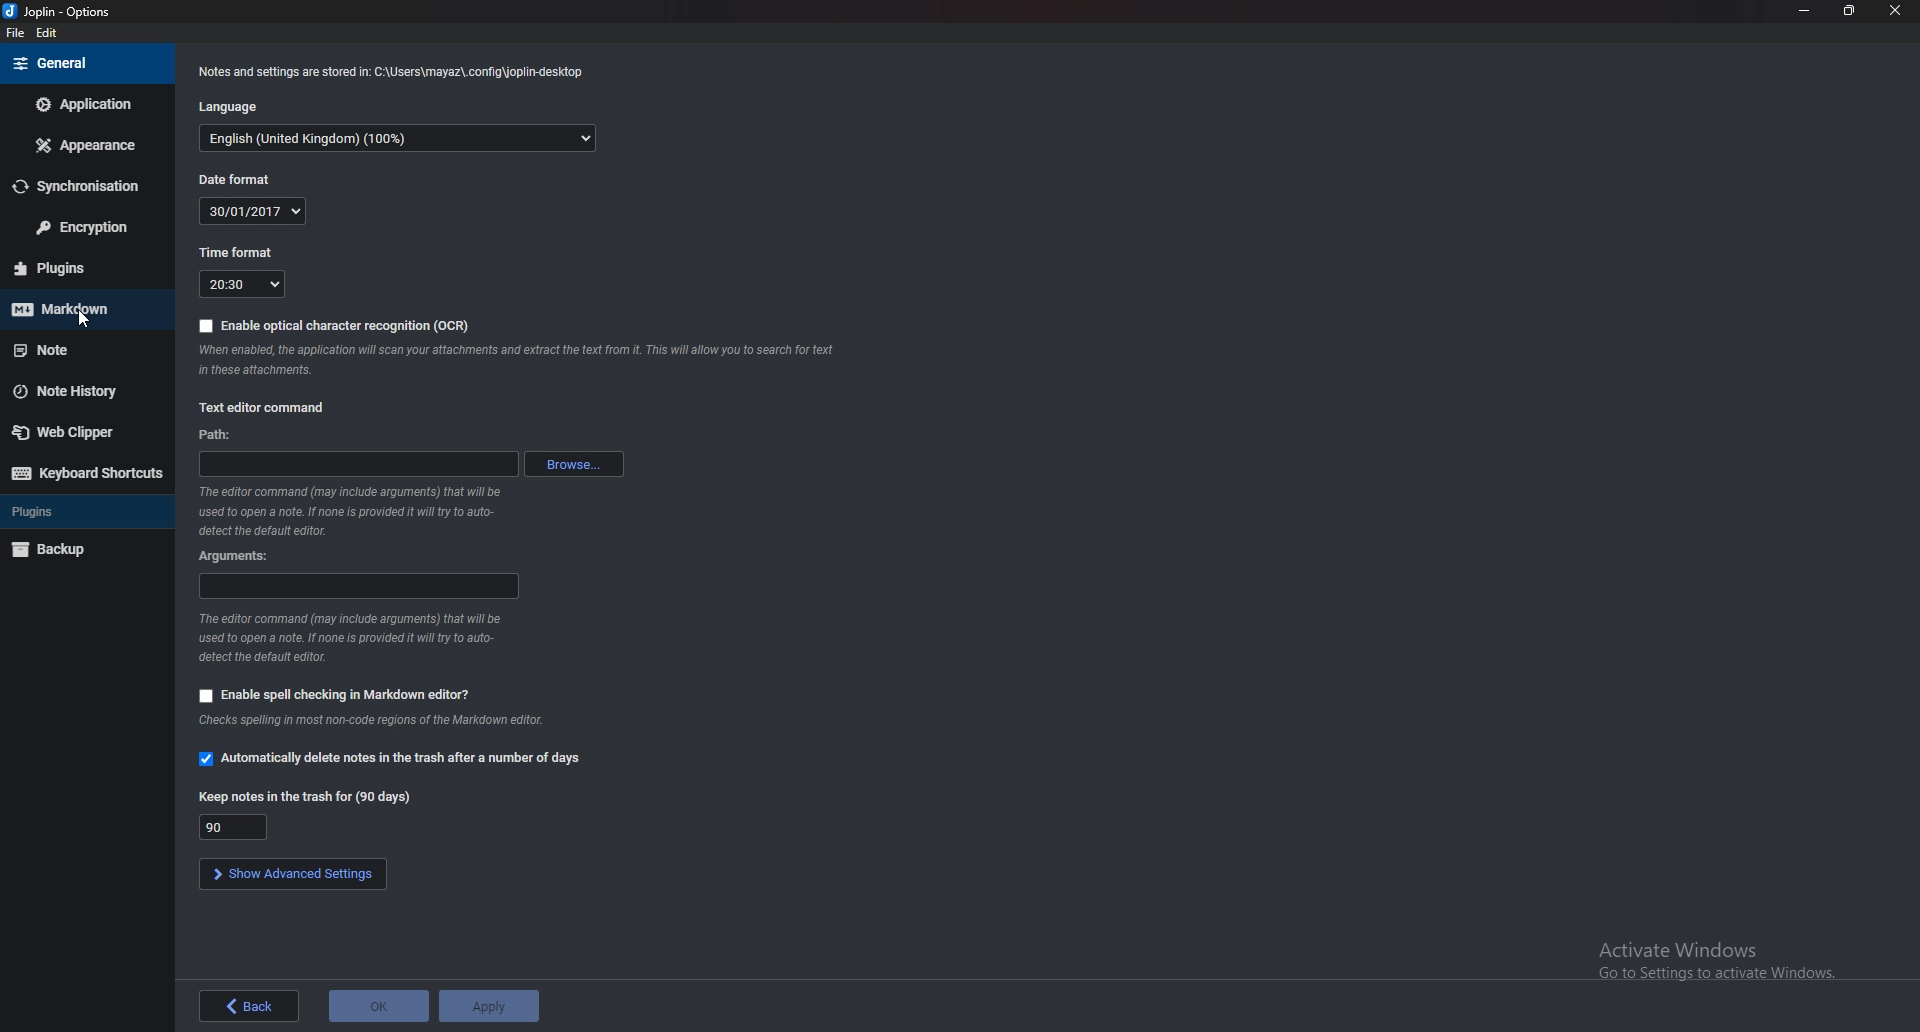 The image size is (1920, 1032). What do you see at coordinates (337, 694) in the screenshot?
I see `Enable spell checking` at bounding box center [337, 694].